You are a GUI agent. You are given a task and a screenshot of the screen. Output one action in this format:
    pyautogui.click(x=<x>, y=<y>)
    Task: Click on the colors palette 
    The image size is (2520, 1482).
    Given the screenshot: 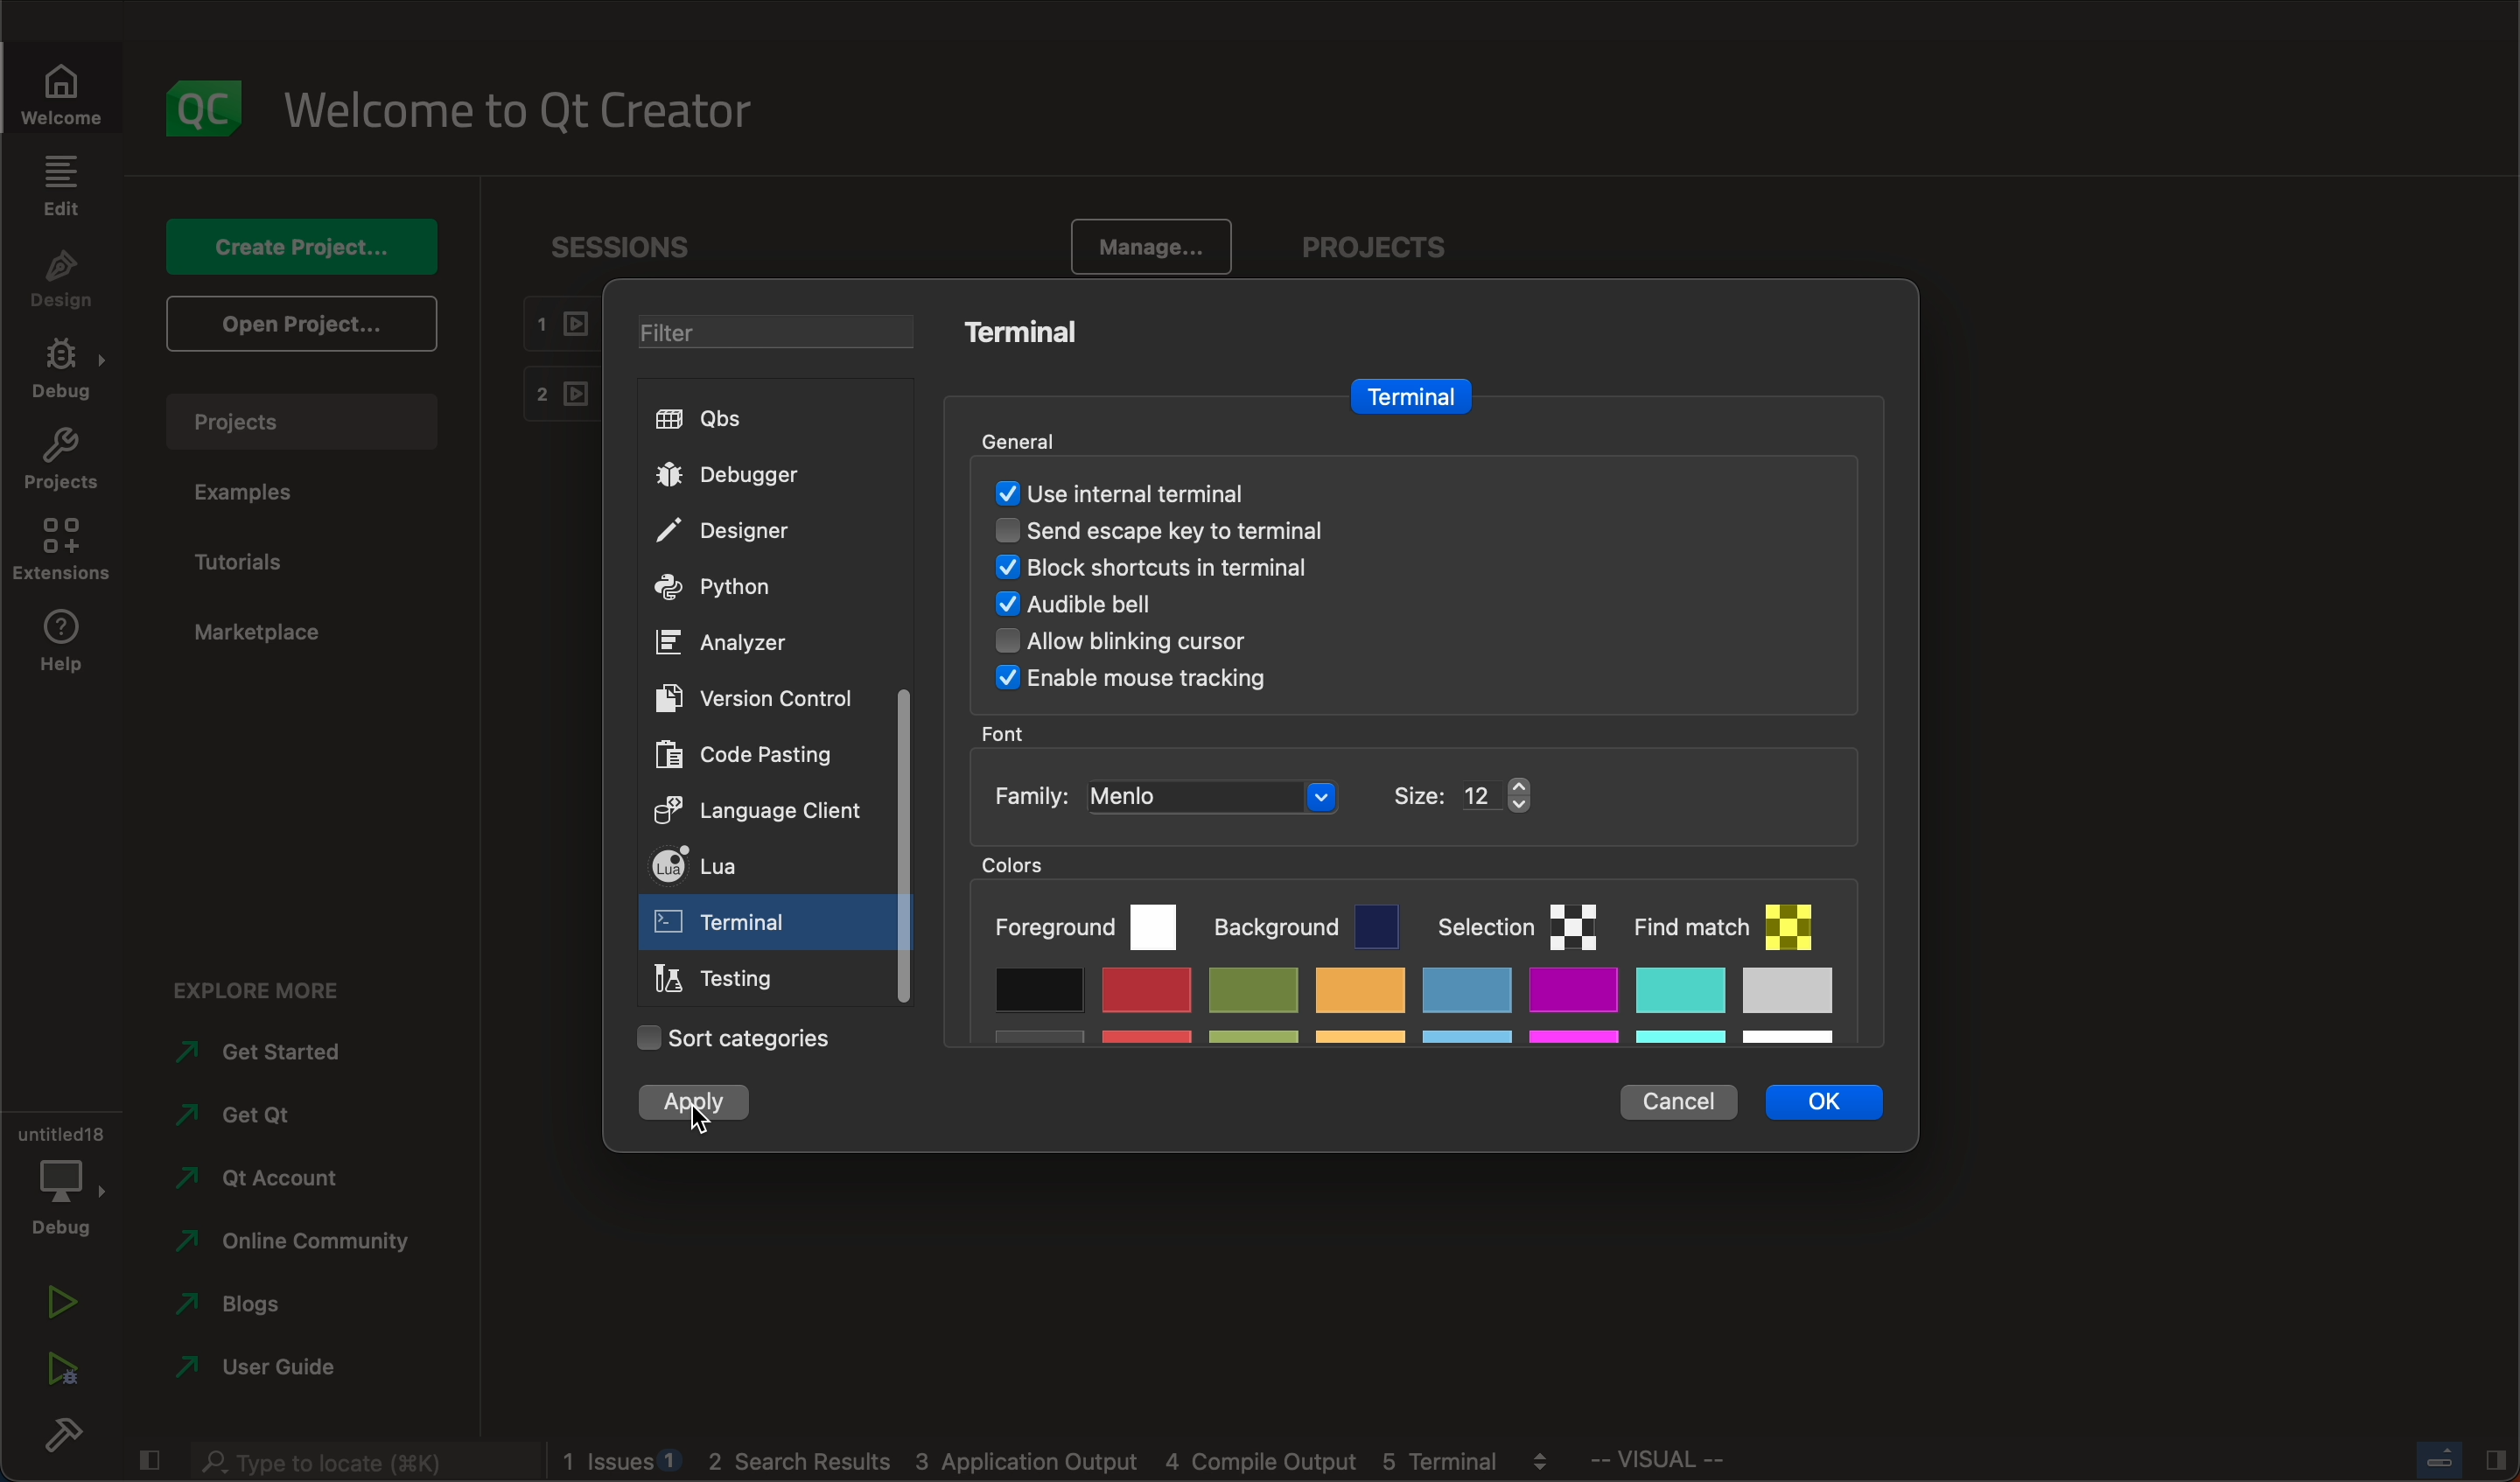 What is the action you would take?
    pyautogui.click(x=1431, y=949)
    